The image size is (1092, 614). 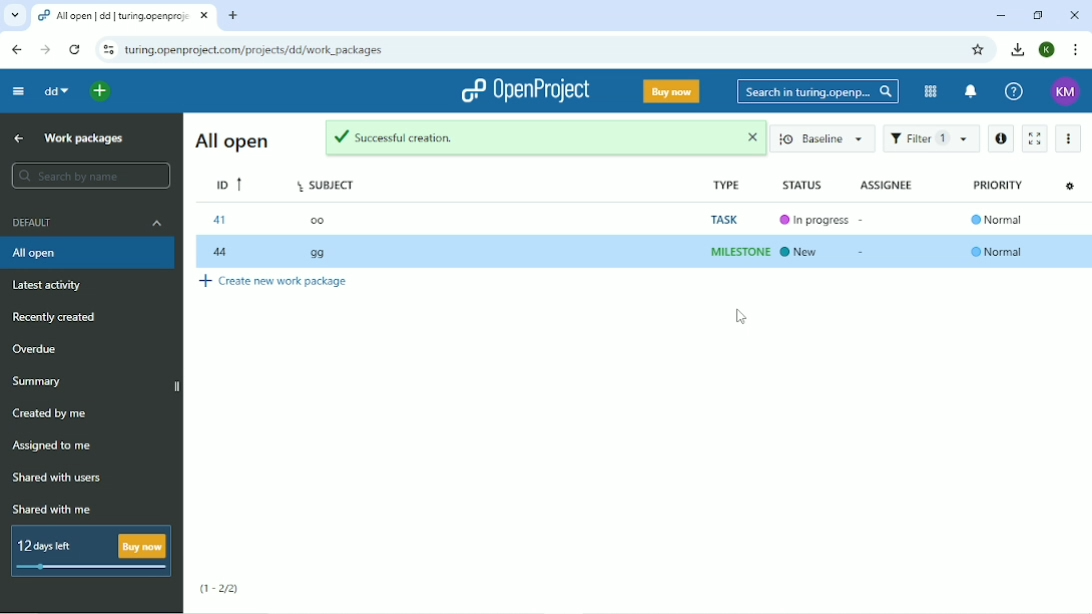 I want to click on gg, so click(x=320, y=254).